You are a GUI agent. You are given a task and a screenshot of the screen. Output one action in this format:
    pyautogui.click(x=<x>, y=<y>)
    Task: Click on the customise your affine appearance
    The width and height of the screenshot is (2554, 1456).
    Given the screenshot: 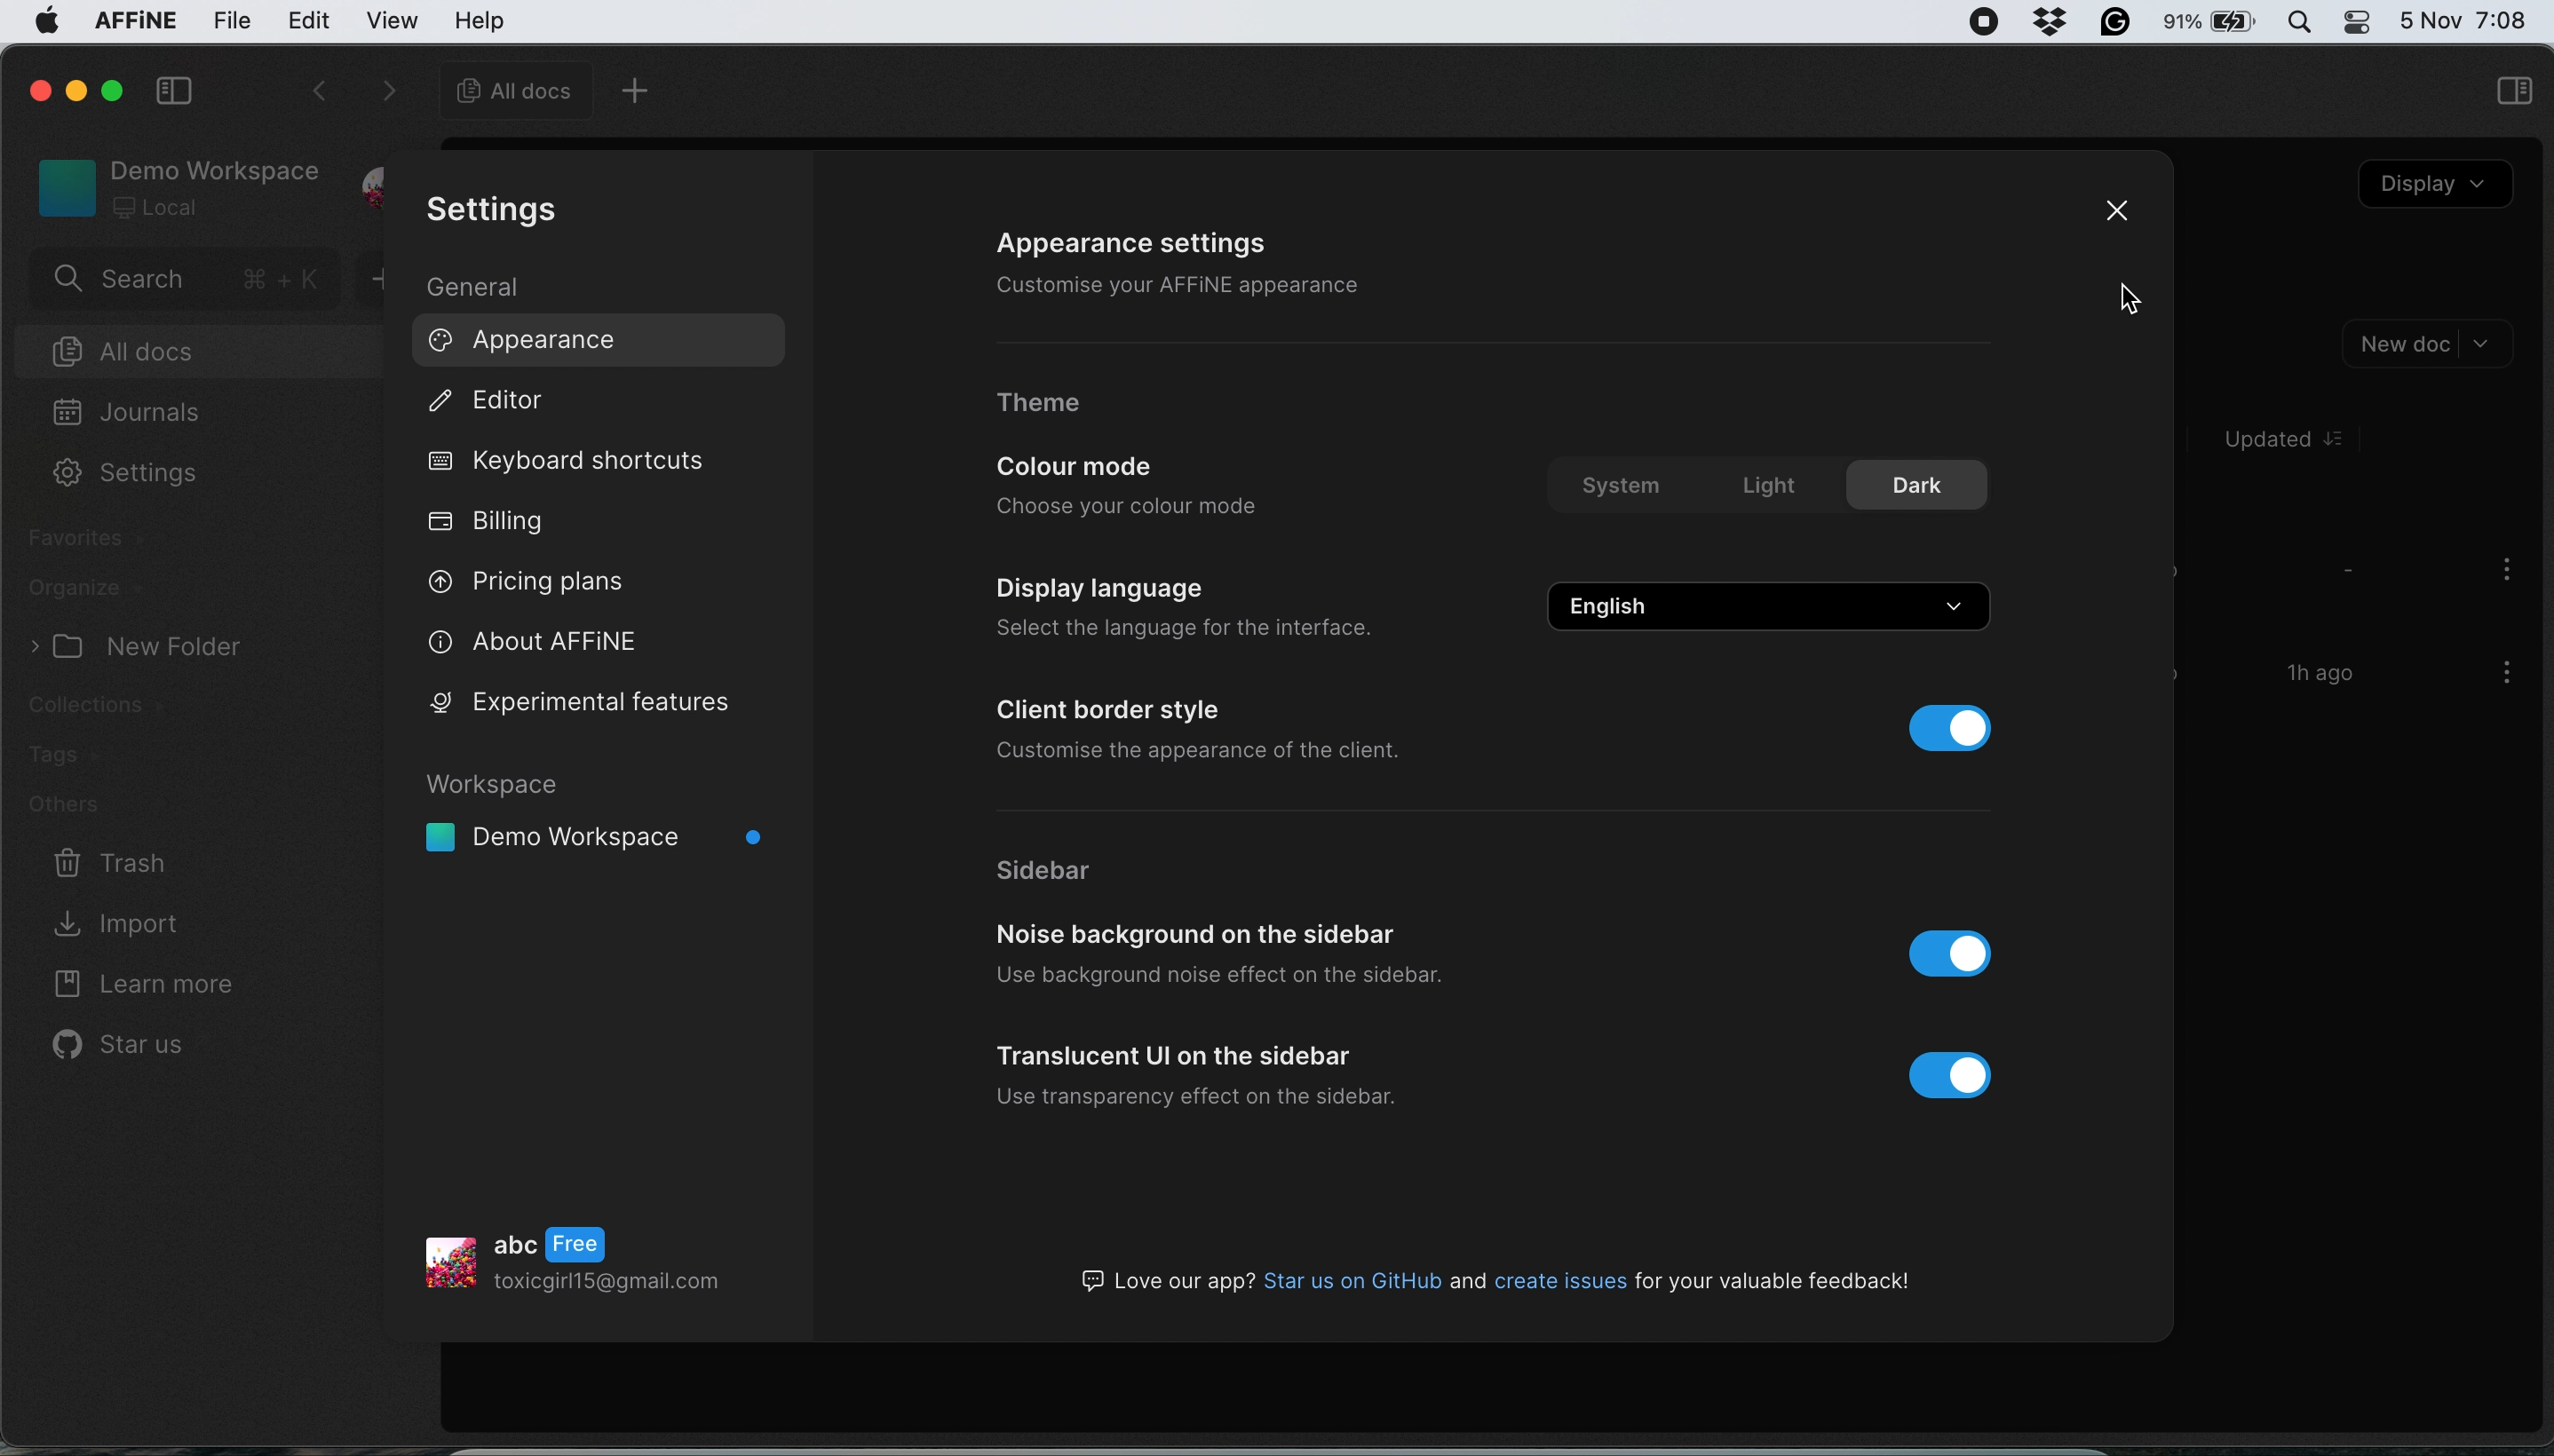 What is the action you would take?
    pyautogui.click(x=1182, y=282)
    